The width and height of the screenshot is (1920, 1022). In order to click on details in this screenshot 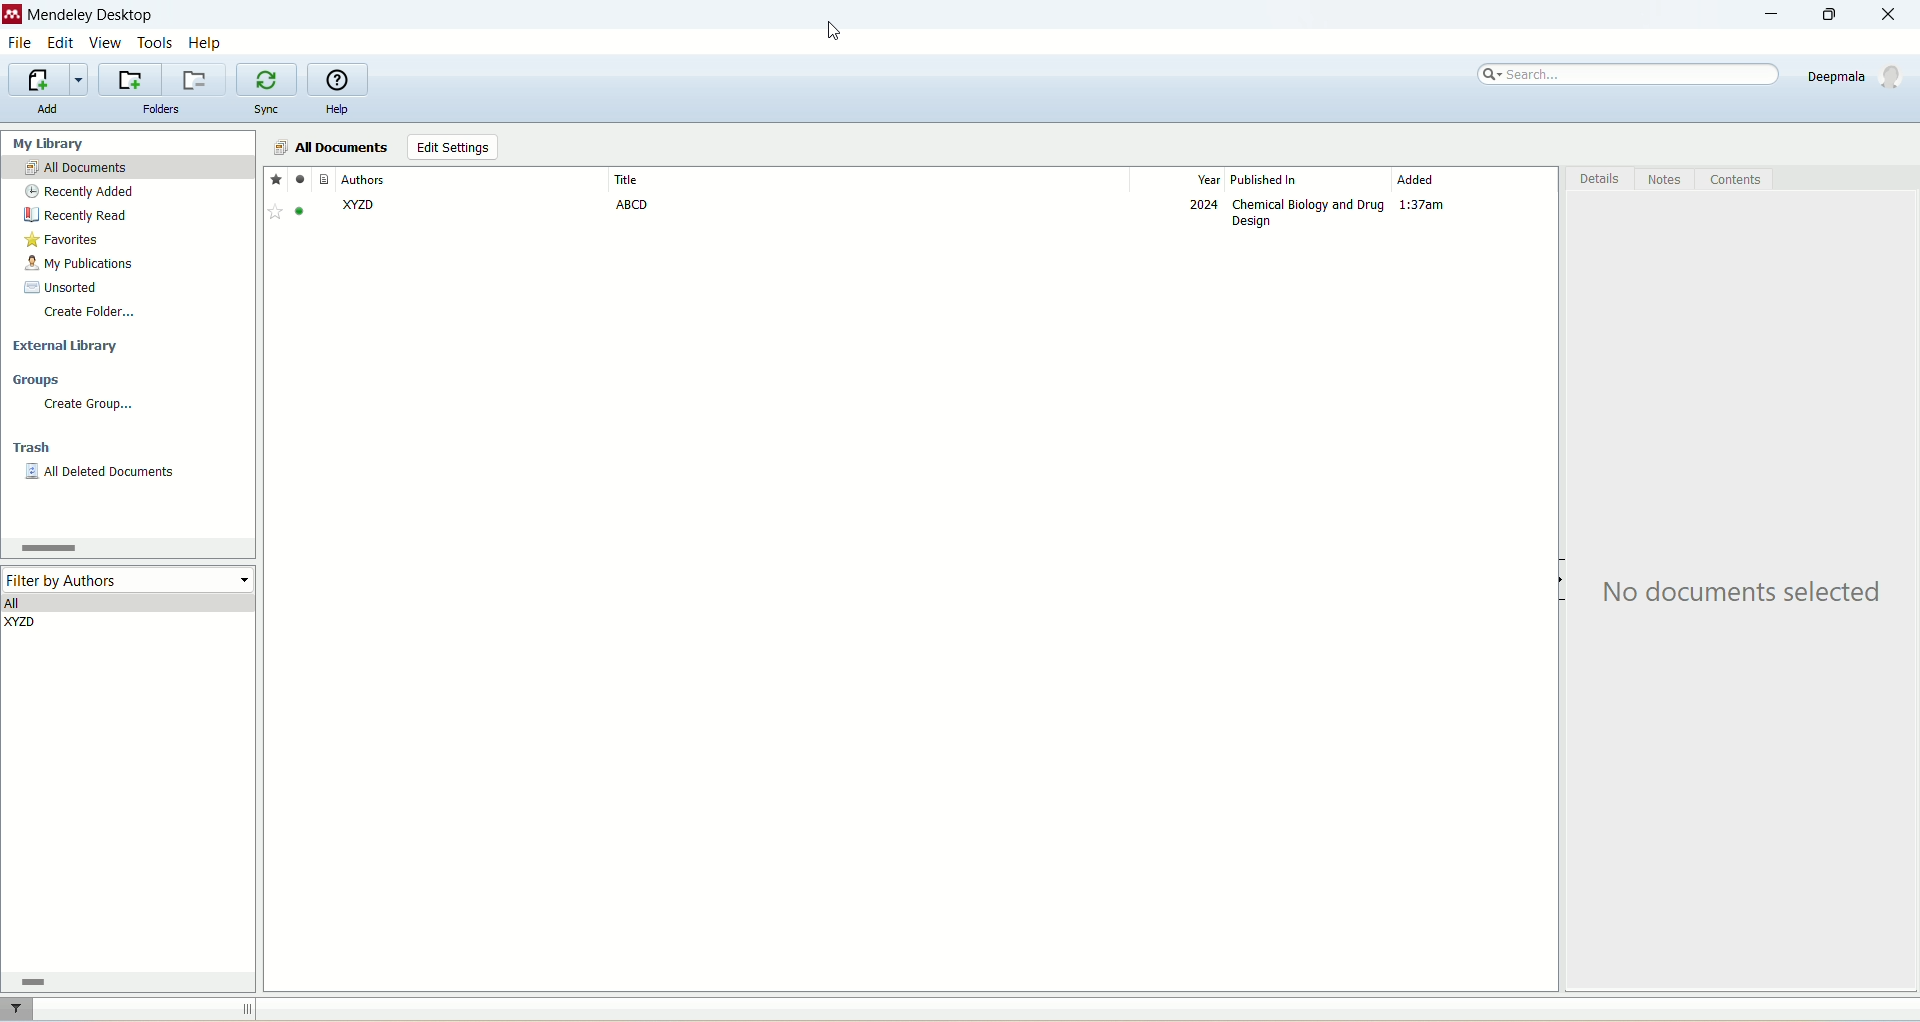, I will do `click(1601, 182)`.